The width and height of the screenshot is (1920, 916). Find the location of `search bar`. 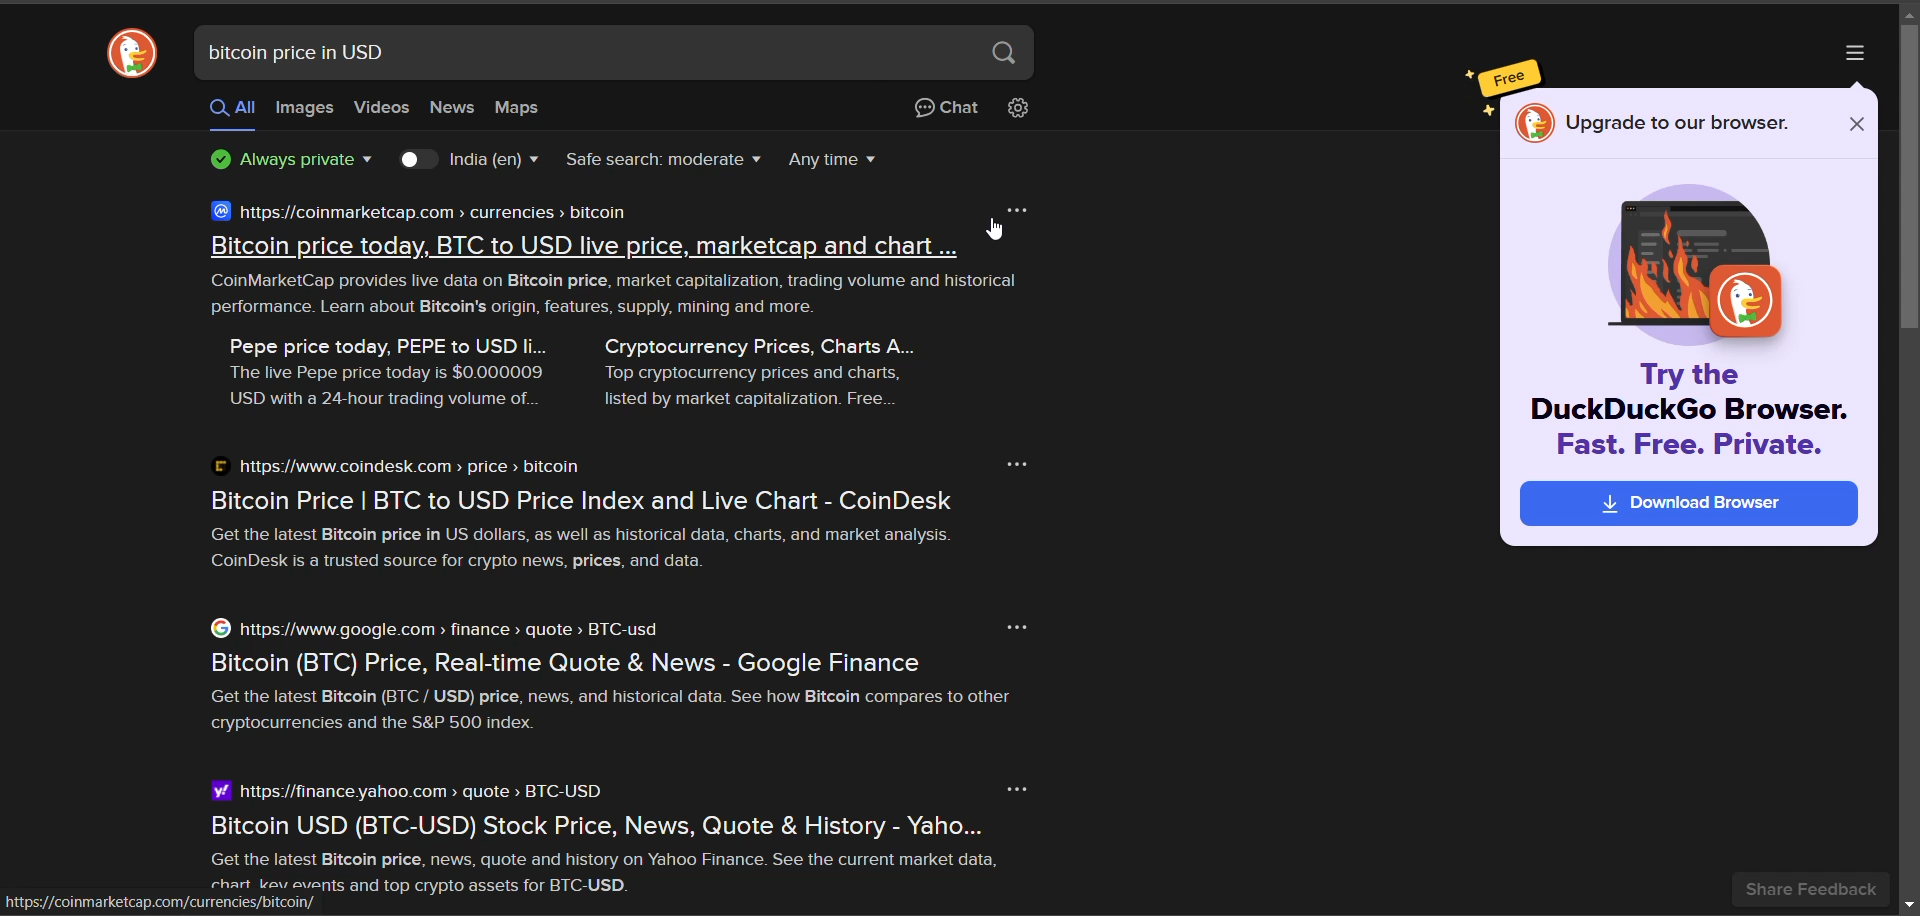

search bar is located at coordinates (529, 53).